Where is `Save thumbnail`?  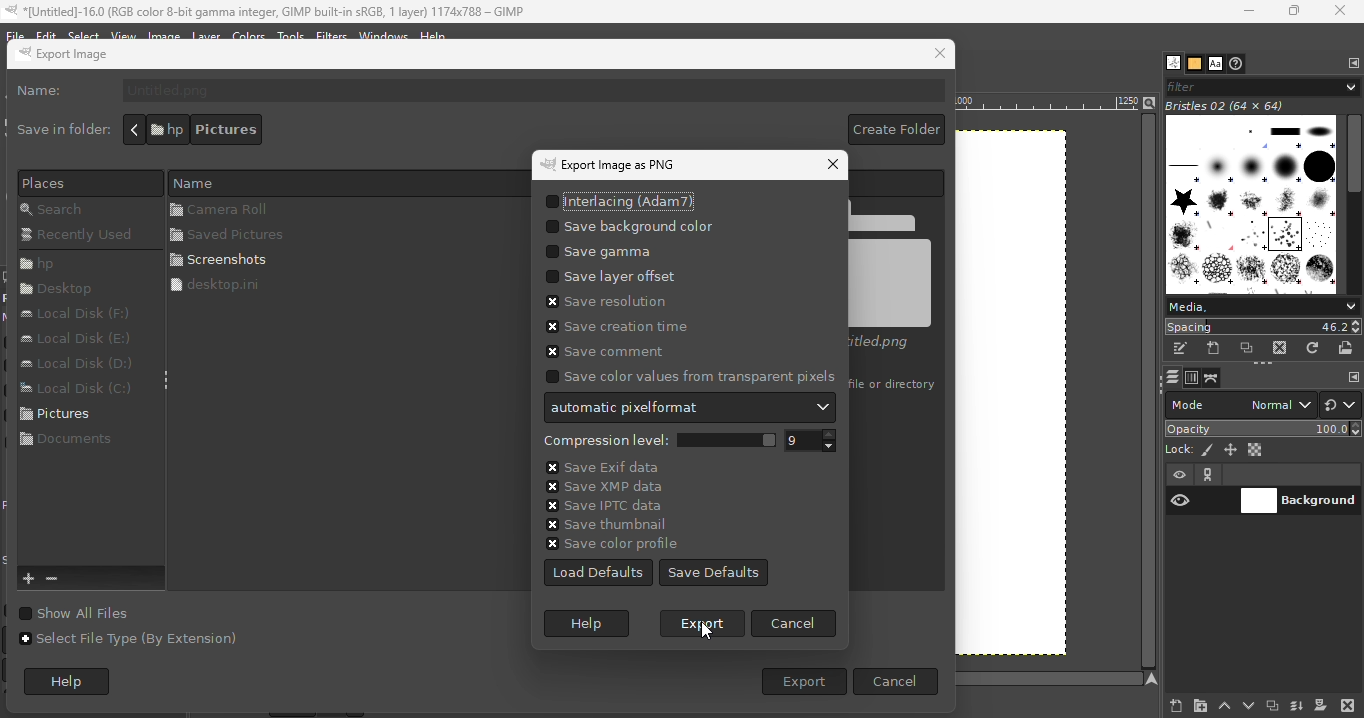
Save thumbnail is located at coordinates (599, 523).